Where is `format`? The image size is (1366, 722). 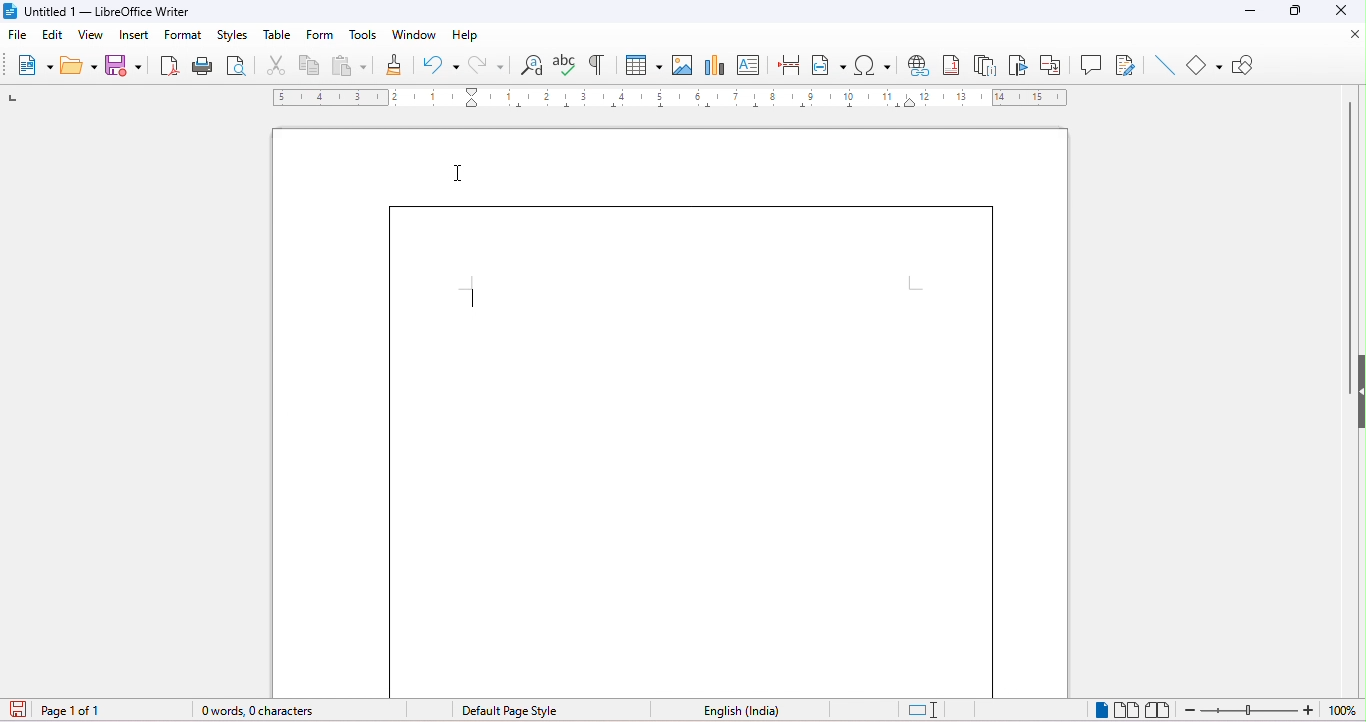
format is located at coordinates (185, 36).